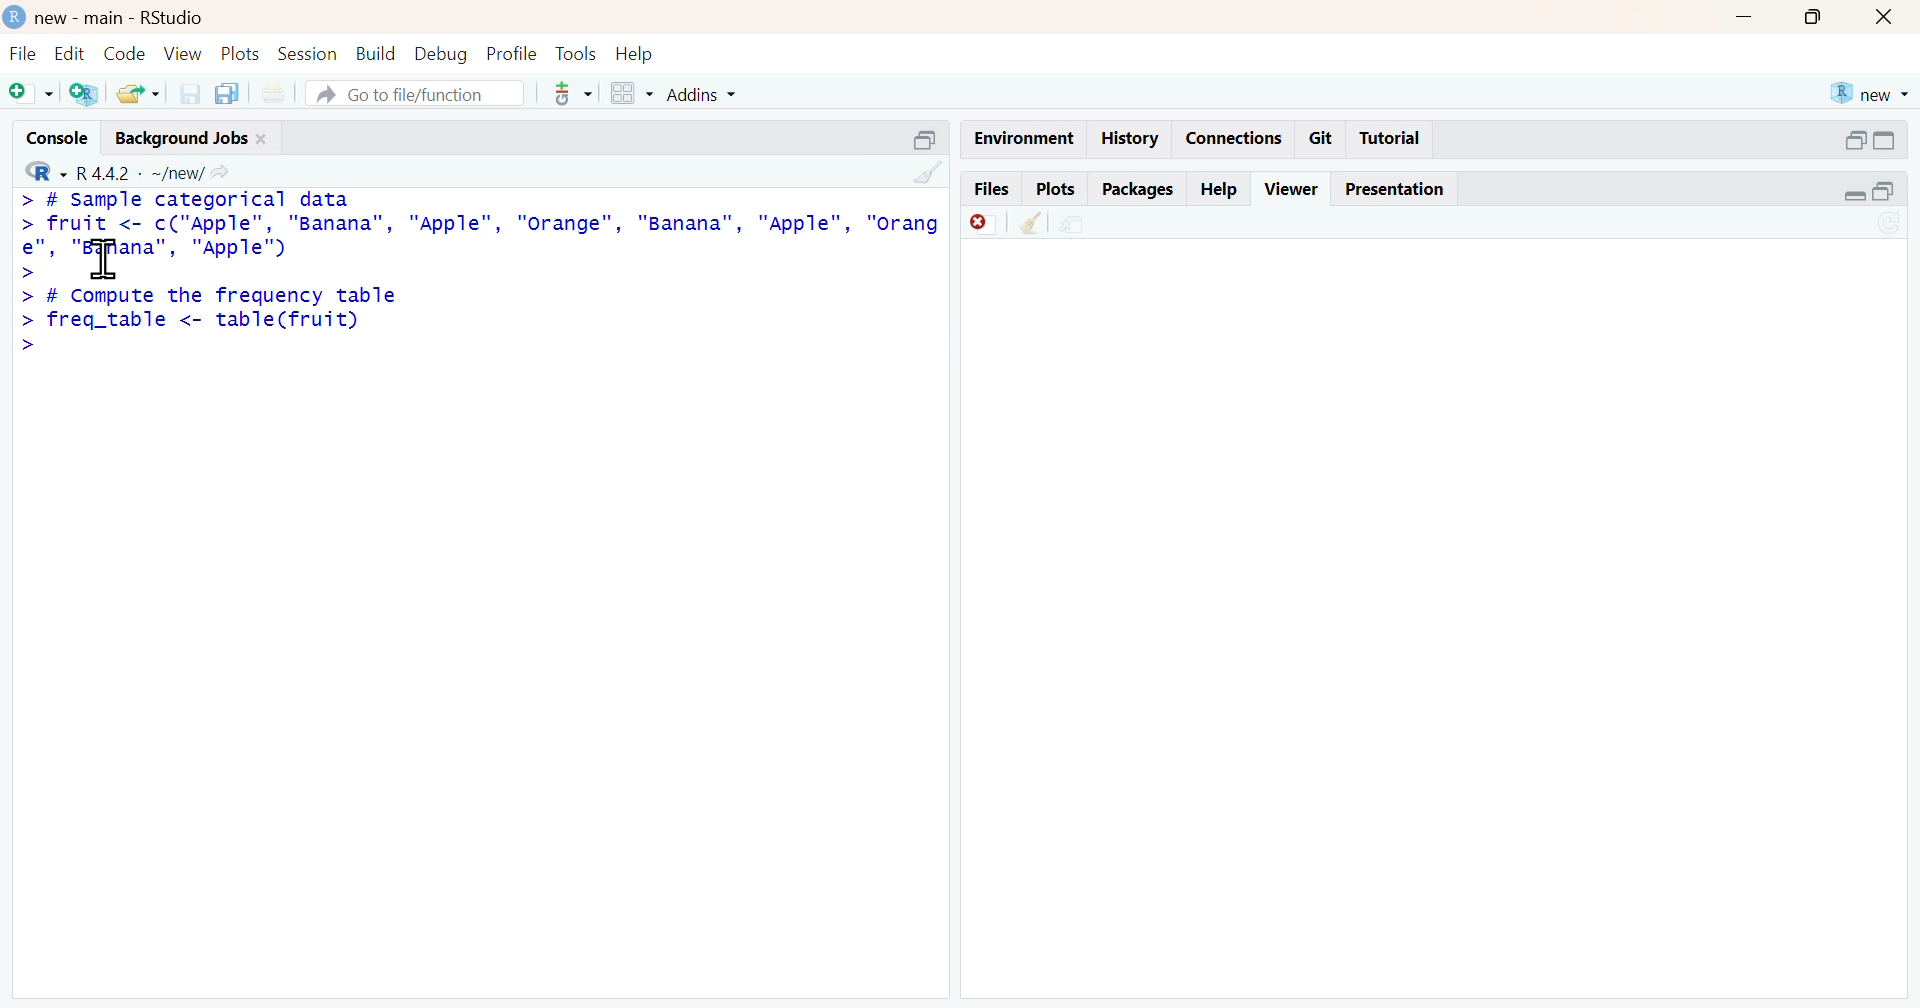 This screenshot has height=1008, width=1920. What do you see at coordinates (22, 54) in the screenshot?
I see `file` at bounding box center [22, 54].